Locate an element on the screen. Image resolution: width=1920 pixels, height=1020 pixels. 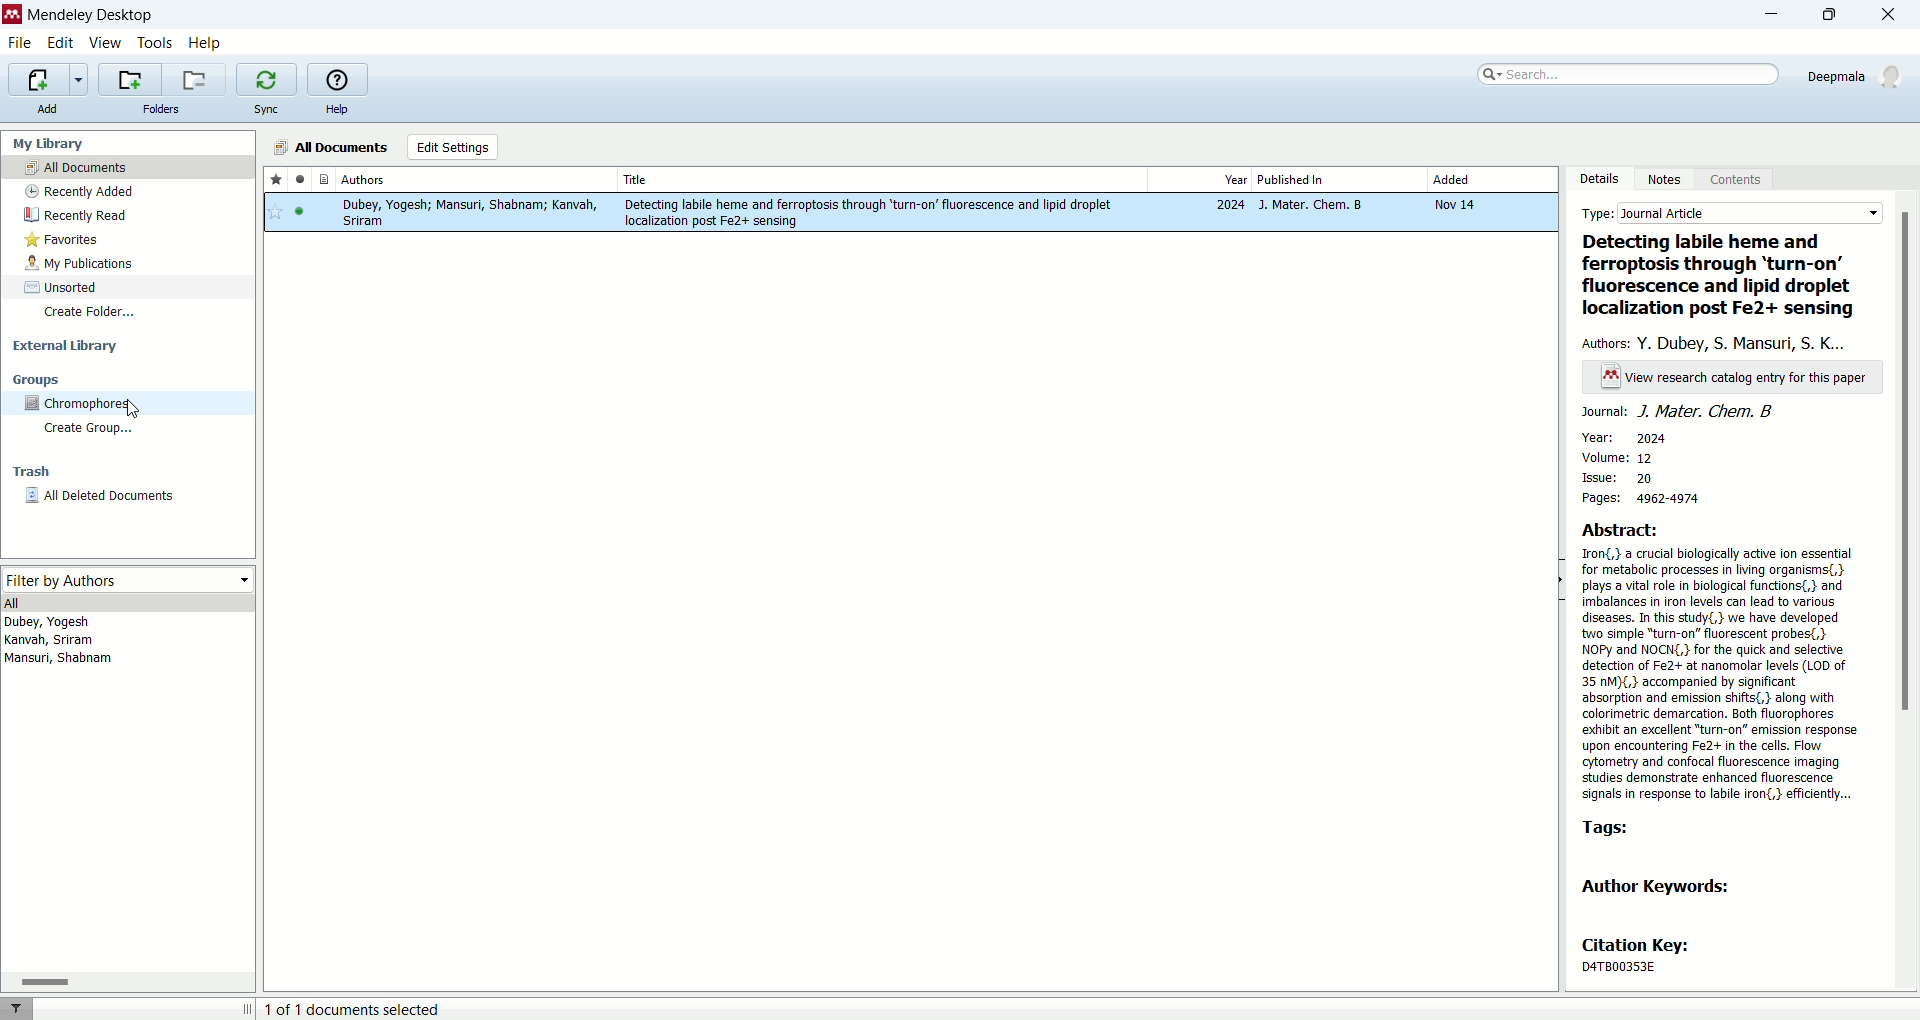
Dubey, Yogesh is located at coordinates (53, 623).